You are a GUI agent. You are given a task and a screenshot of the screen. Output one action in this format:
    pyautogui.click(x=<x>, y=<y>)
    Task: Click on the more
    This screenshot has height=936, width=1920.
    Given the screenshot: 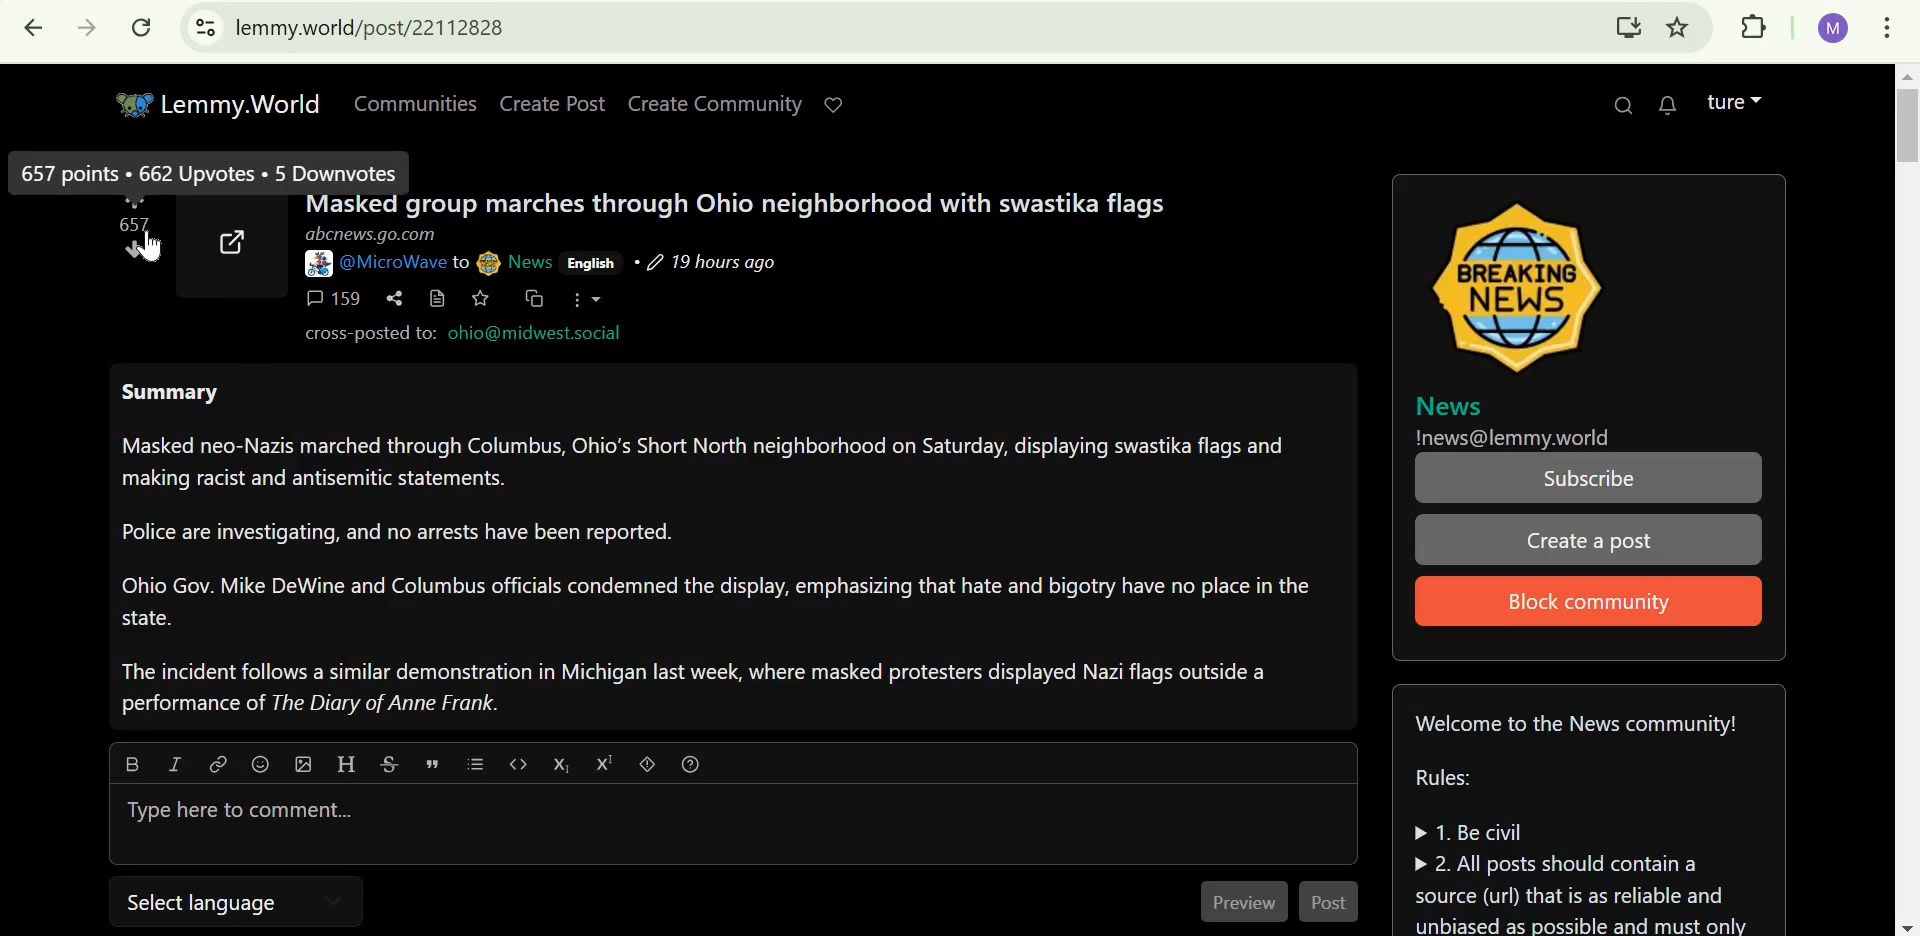 What is the action you would take?
    pyautogui.click(x=587, y=299)
    